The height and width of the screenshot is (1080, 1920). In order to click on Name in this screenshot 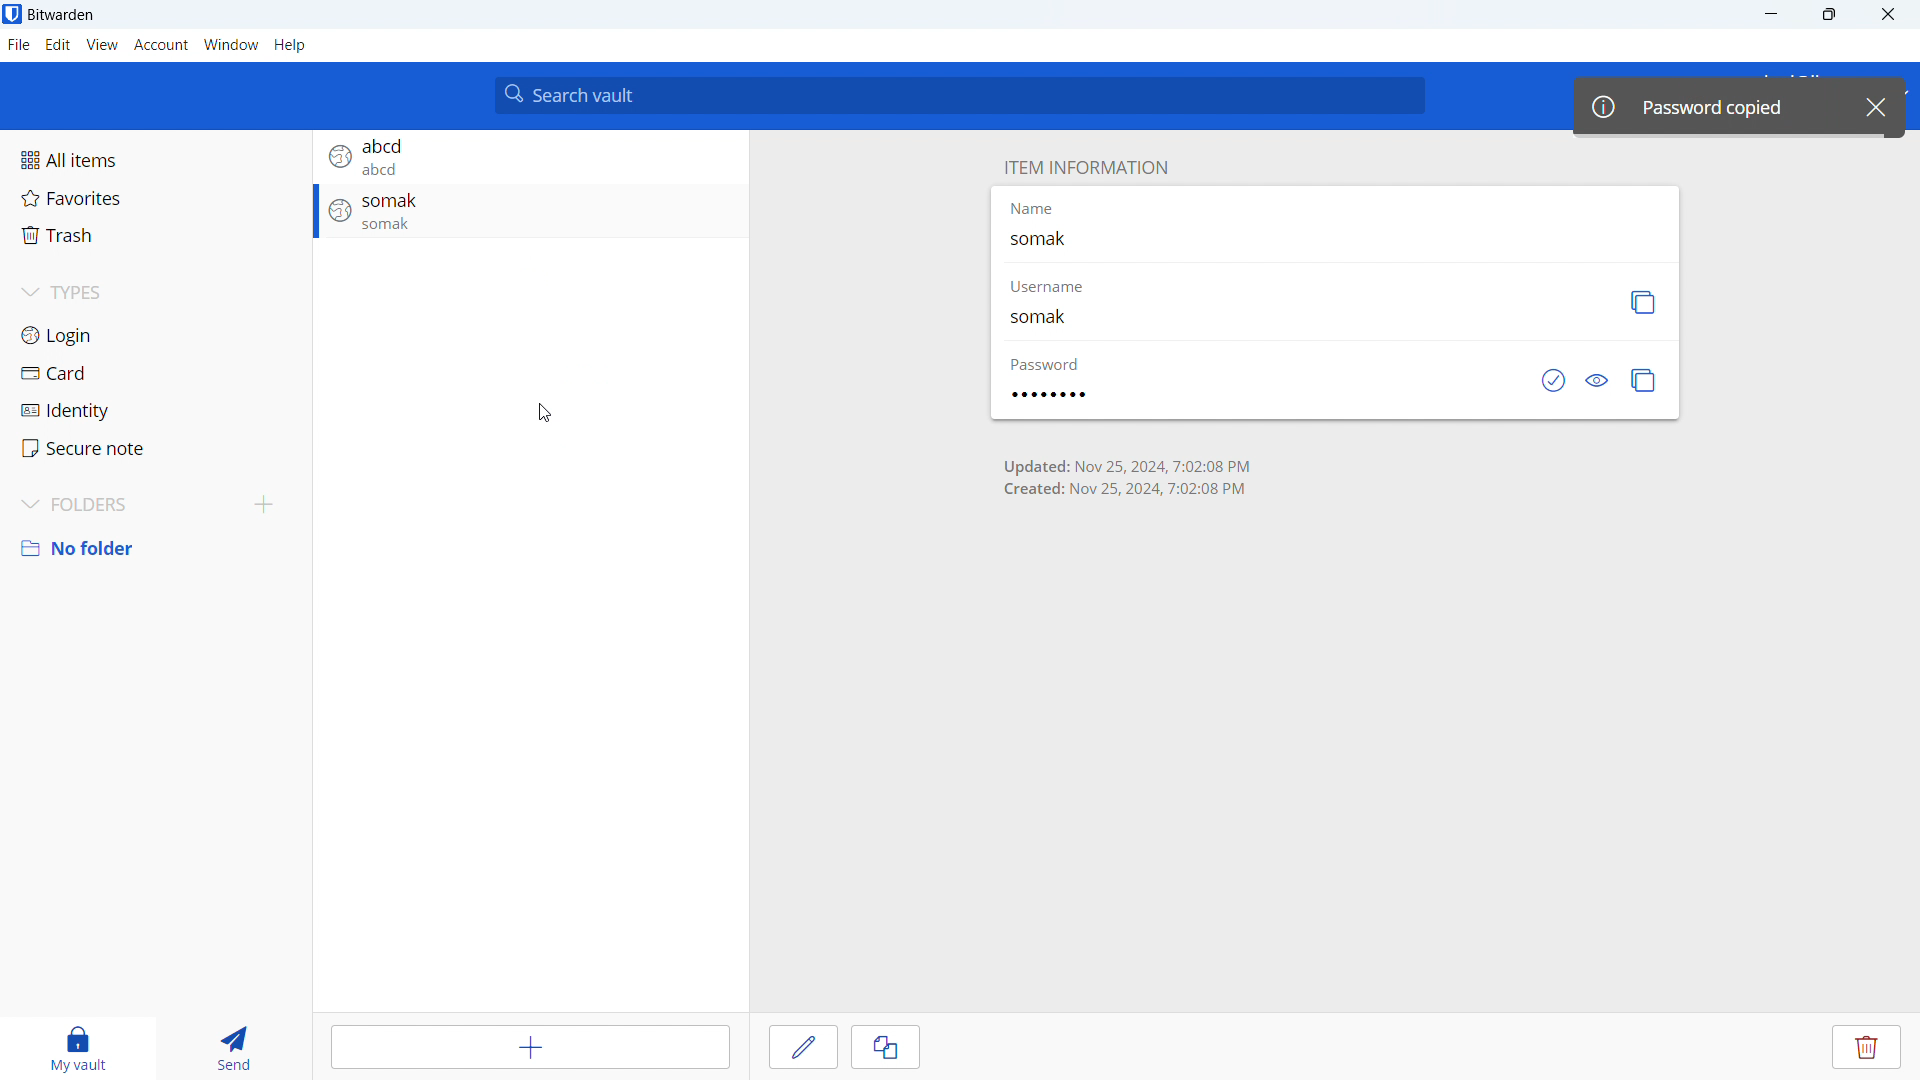, I will do `click(1033, 207)`.